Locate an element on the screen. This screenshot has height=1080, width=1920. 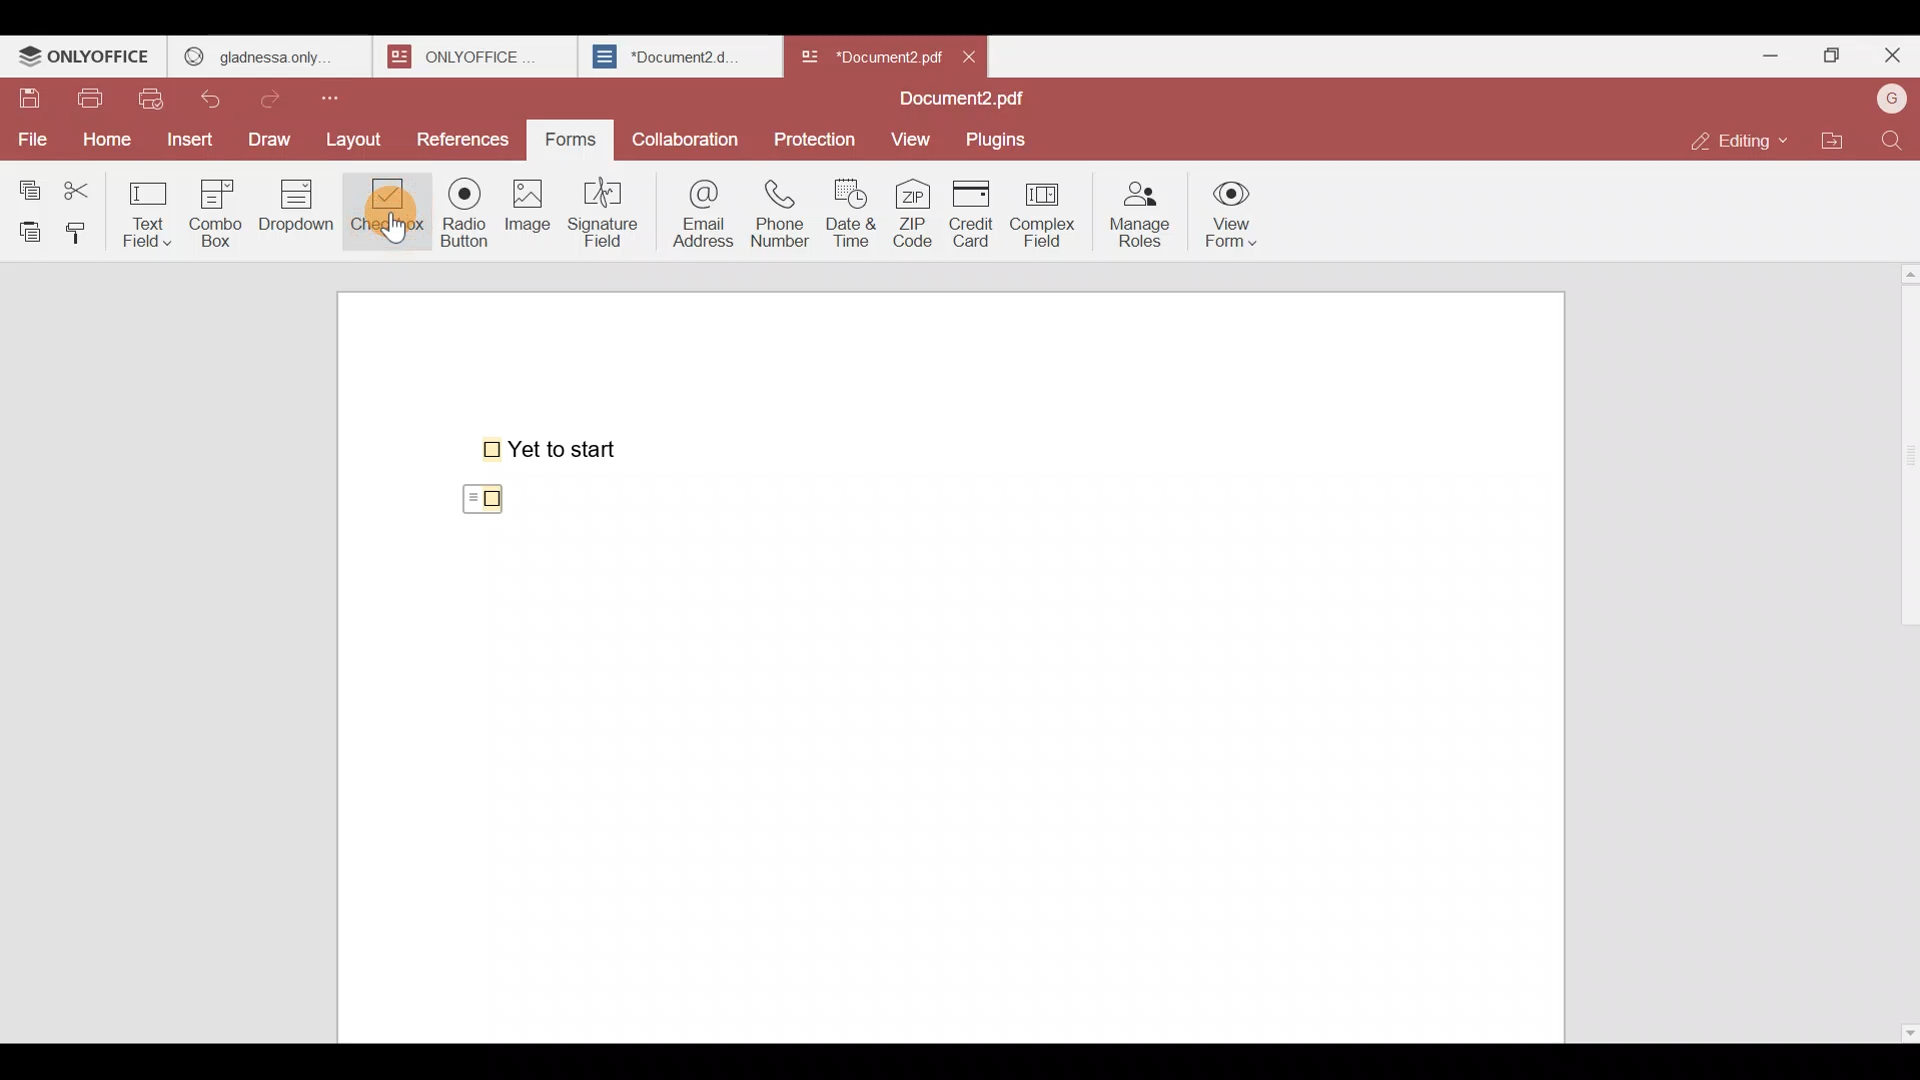
View is located at coordinates (914, 139).